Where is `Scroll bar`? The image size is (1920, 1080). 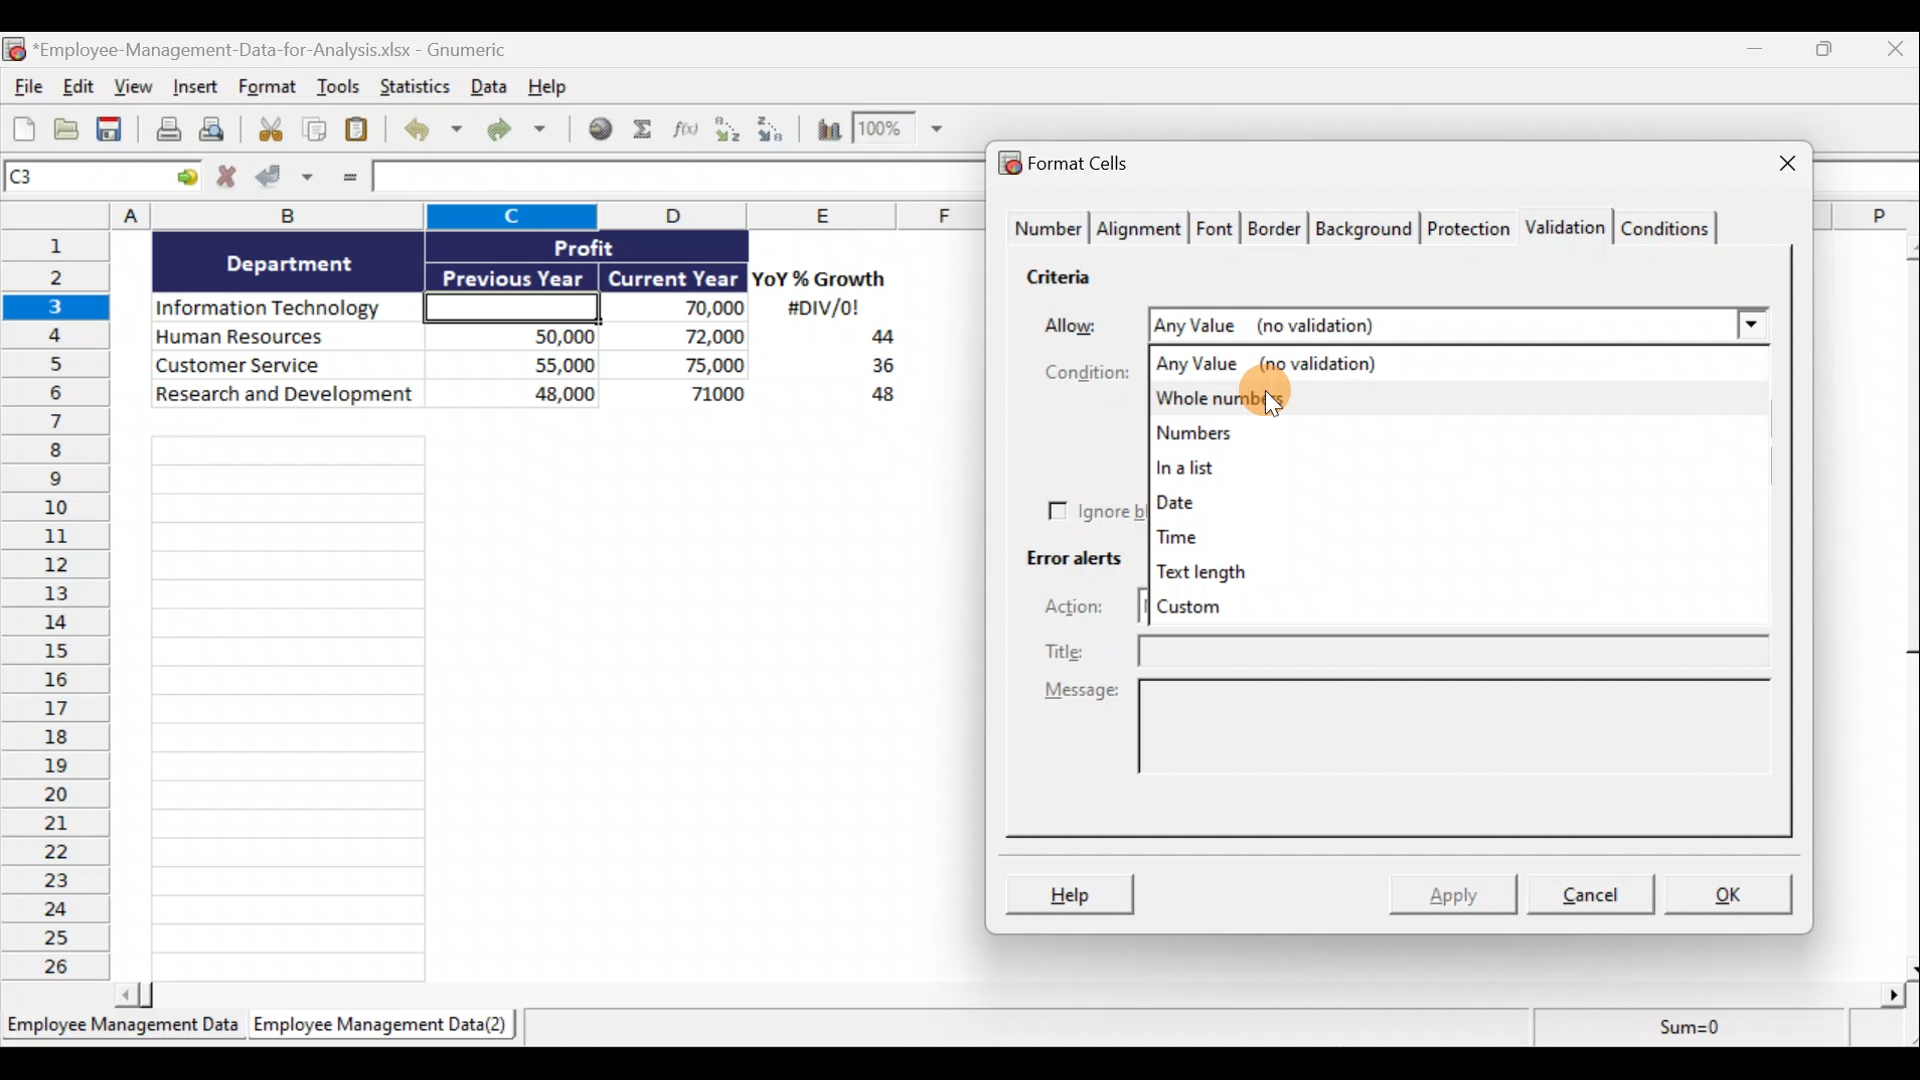
Scroll bar is located at coordinates (1903, 603).